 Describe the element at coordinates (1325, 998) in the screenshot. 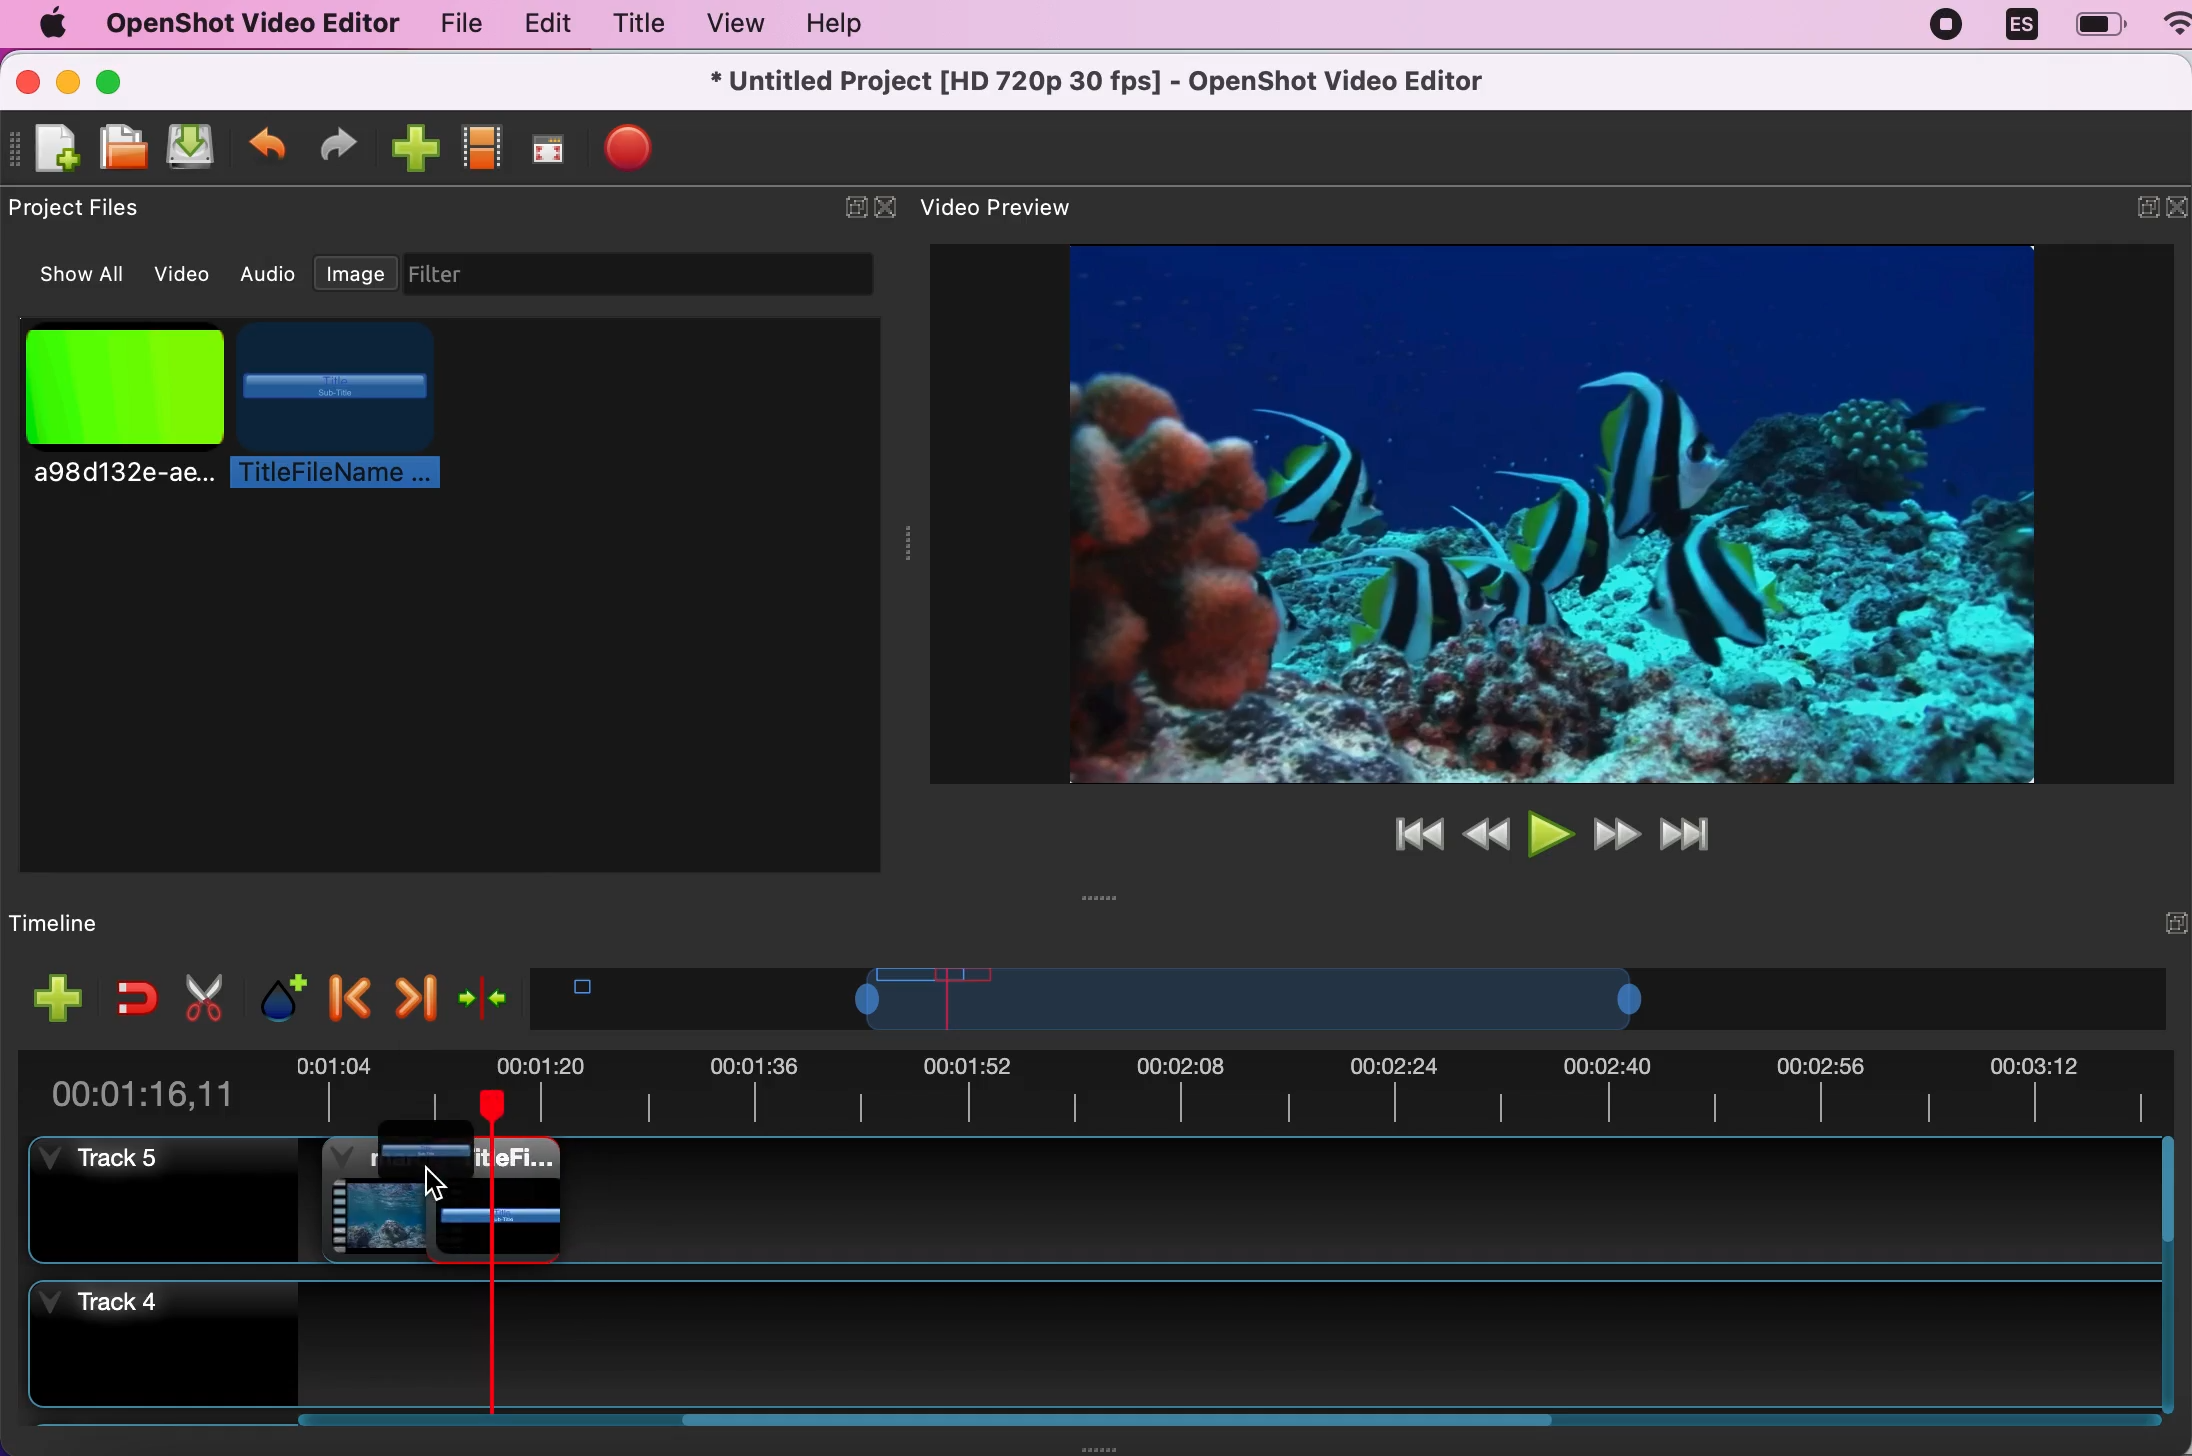

I see `timeline` at that location.